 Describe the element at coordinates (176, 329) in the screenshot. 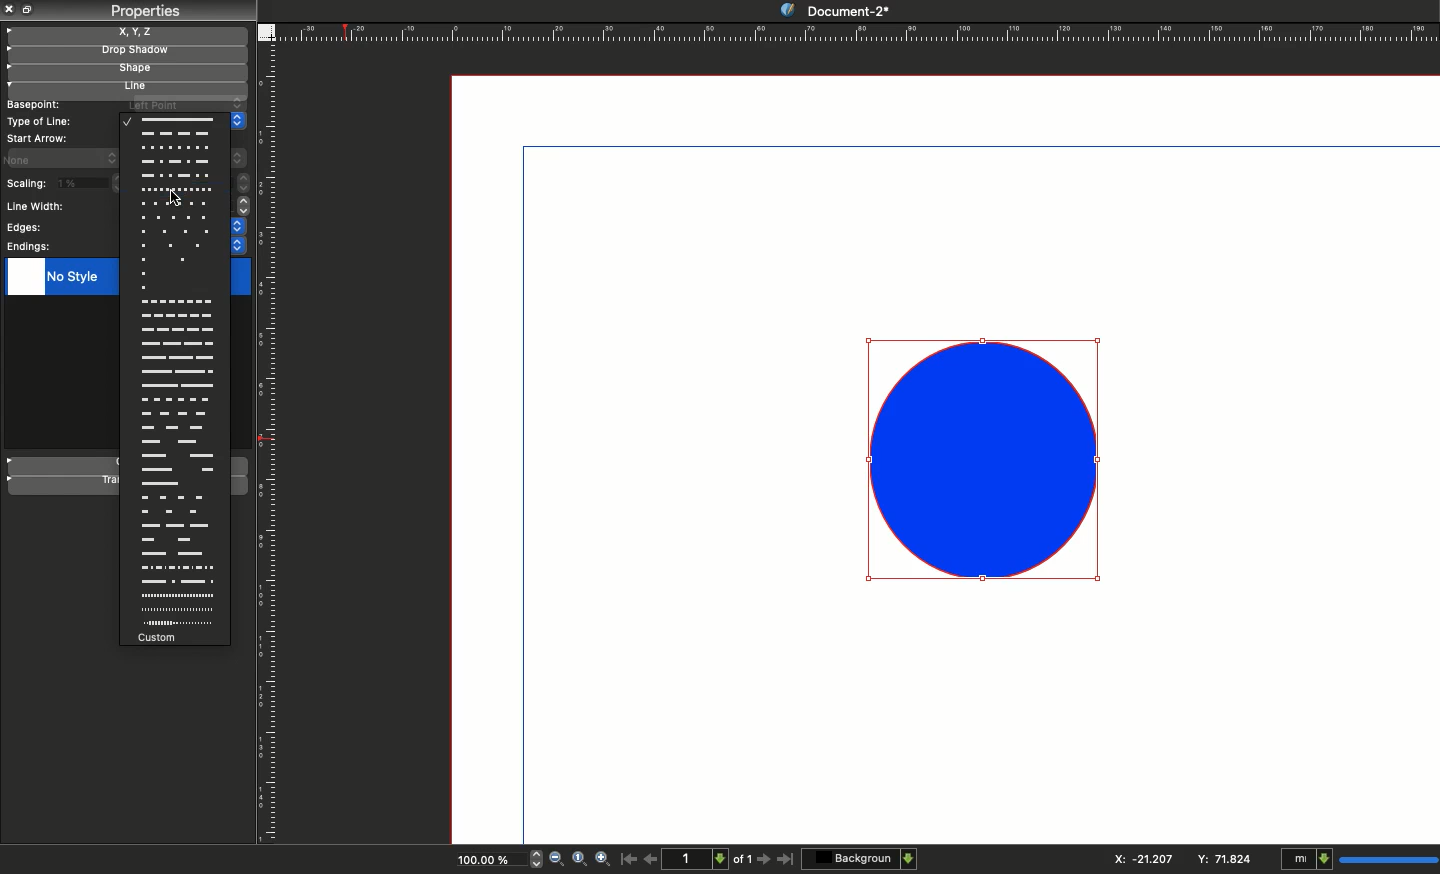

I see `line option` at that location.